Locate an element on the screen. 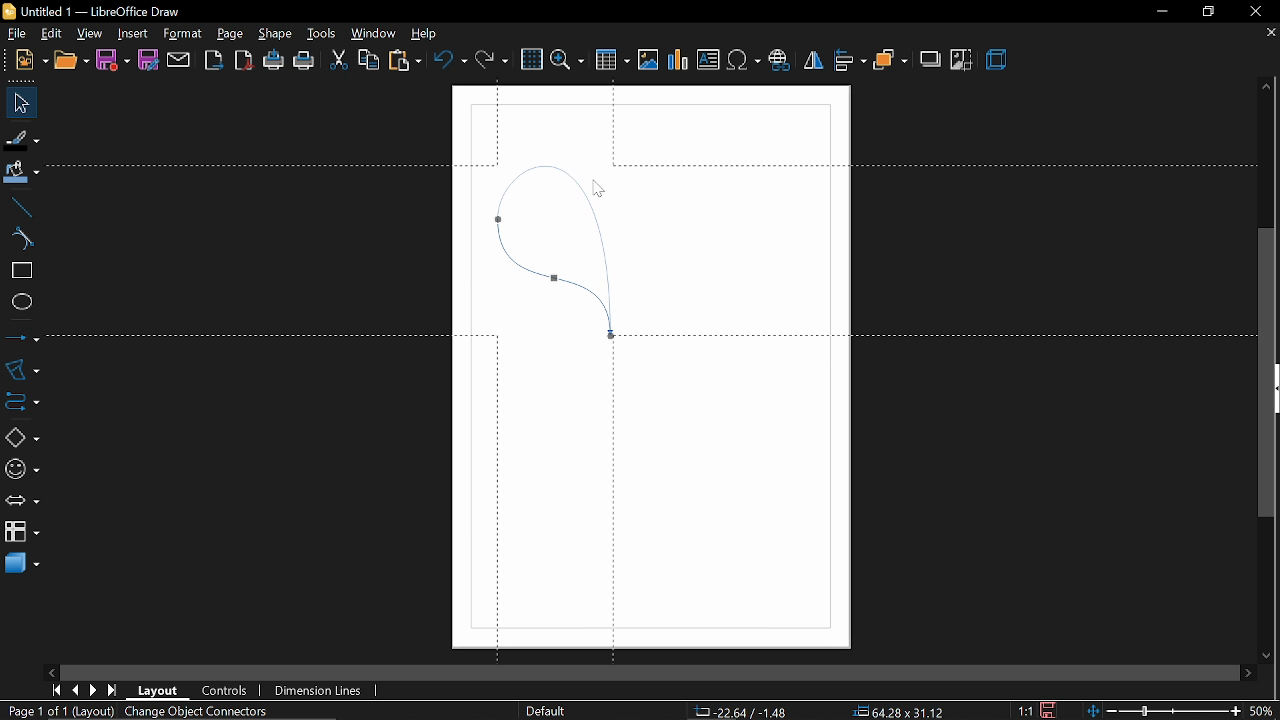 This screenshot has height=720, width=1280. 1:1 is located at coordinates (1027, 711).